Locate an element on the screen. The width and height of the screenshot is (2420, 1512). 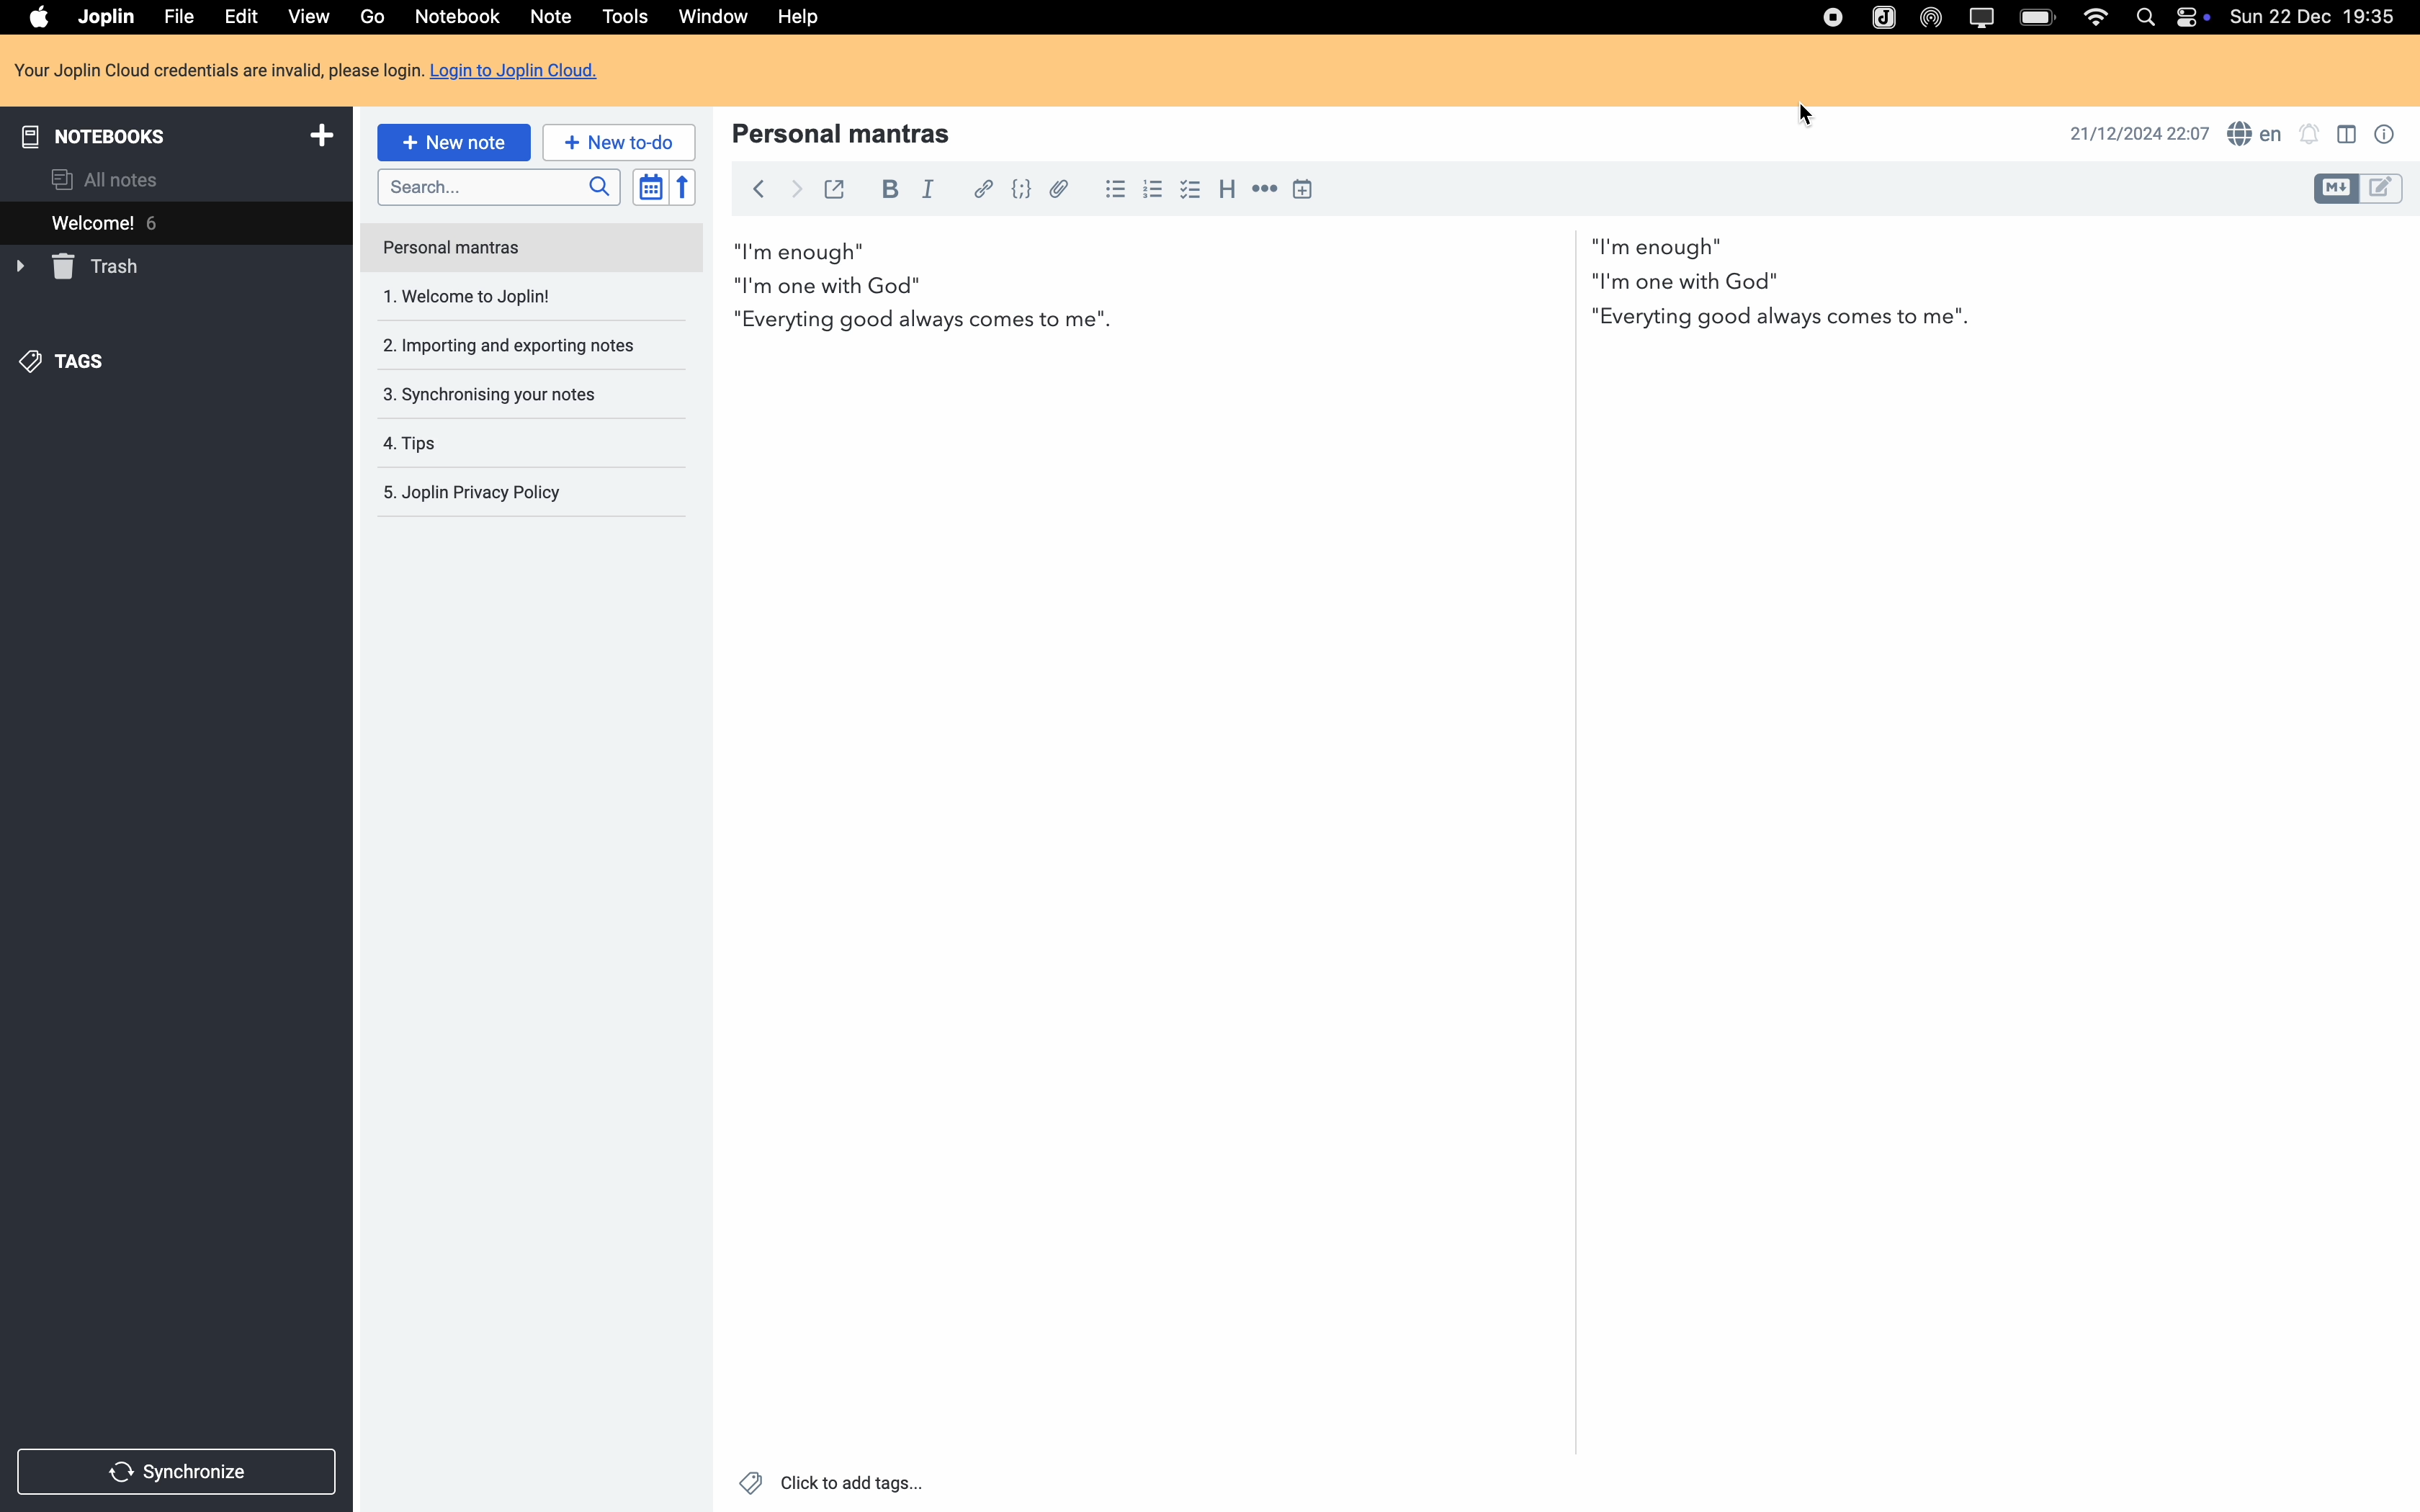
importing and exporting notes is located at coordinates (504, 348).